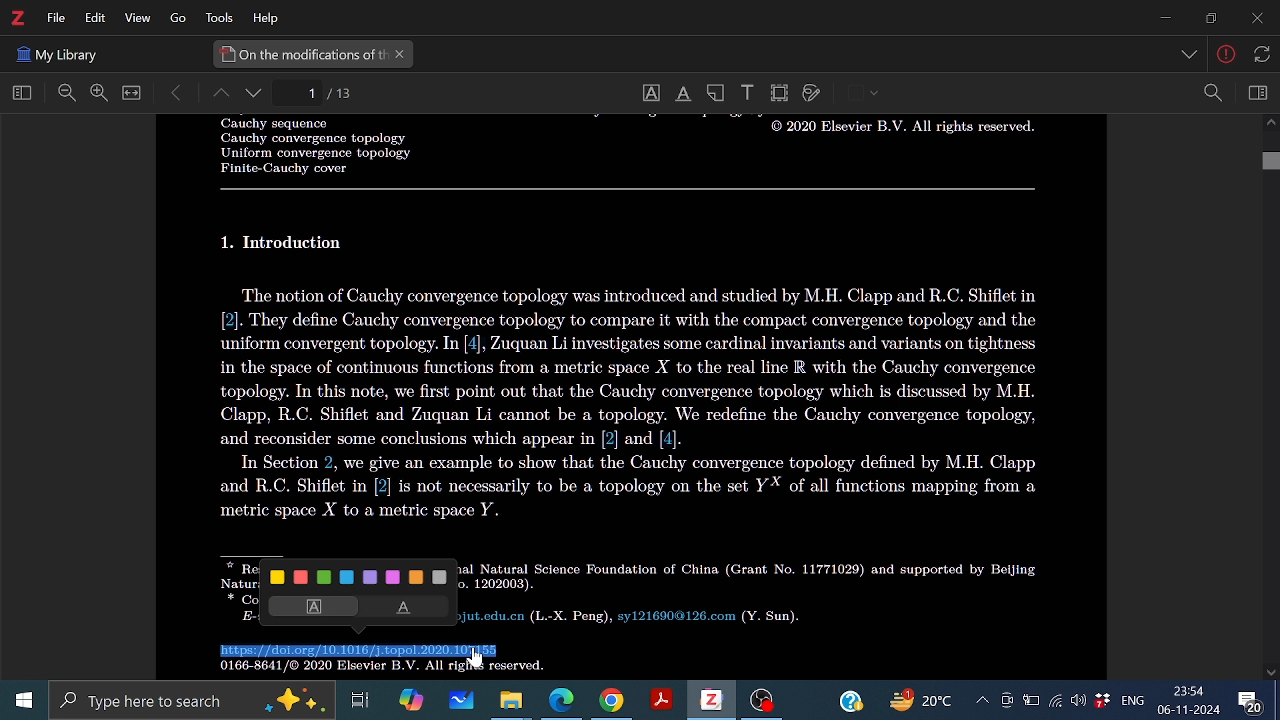 The height and width of the screenshot is (720, 1280). What do you see at coordinates (67, 94) in the screenshot?
I see `Zoom out` at bounding box center [67, 94].